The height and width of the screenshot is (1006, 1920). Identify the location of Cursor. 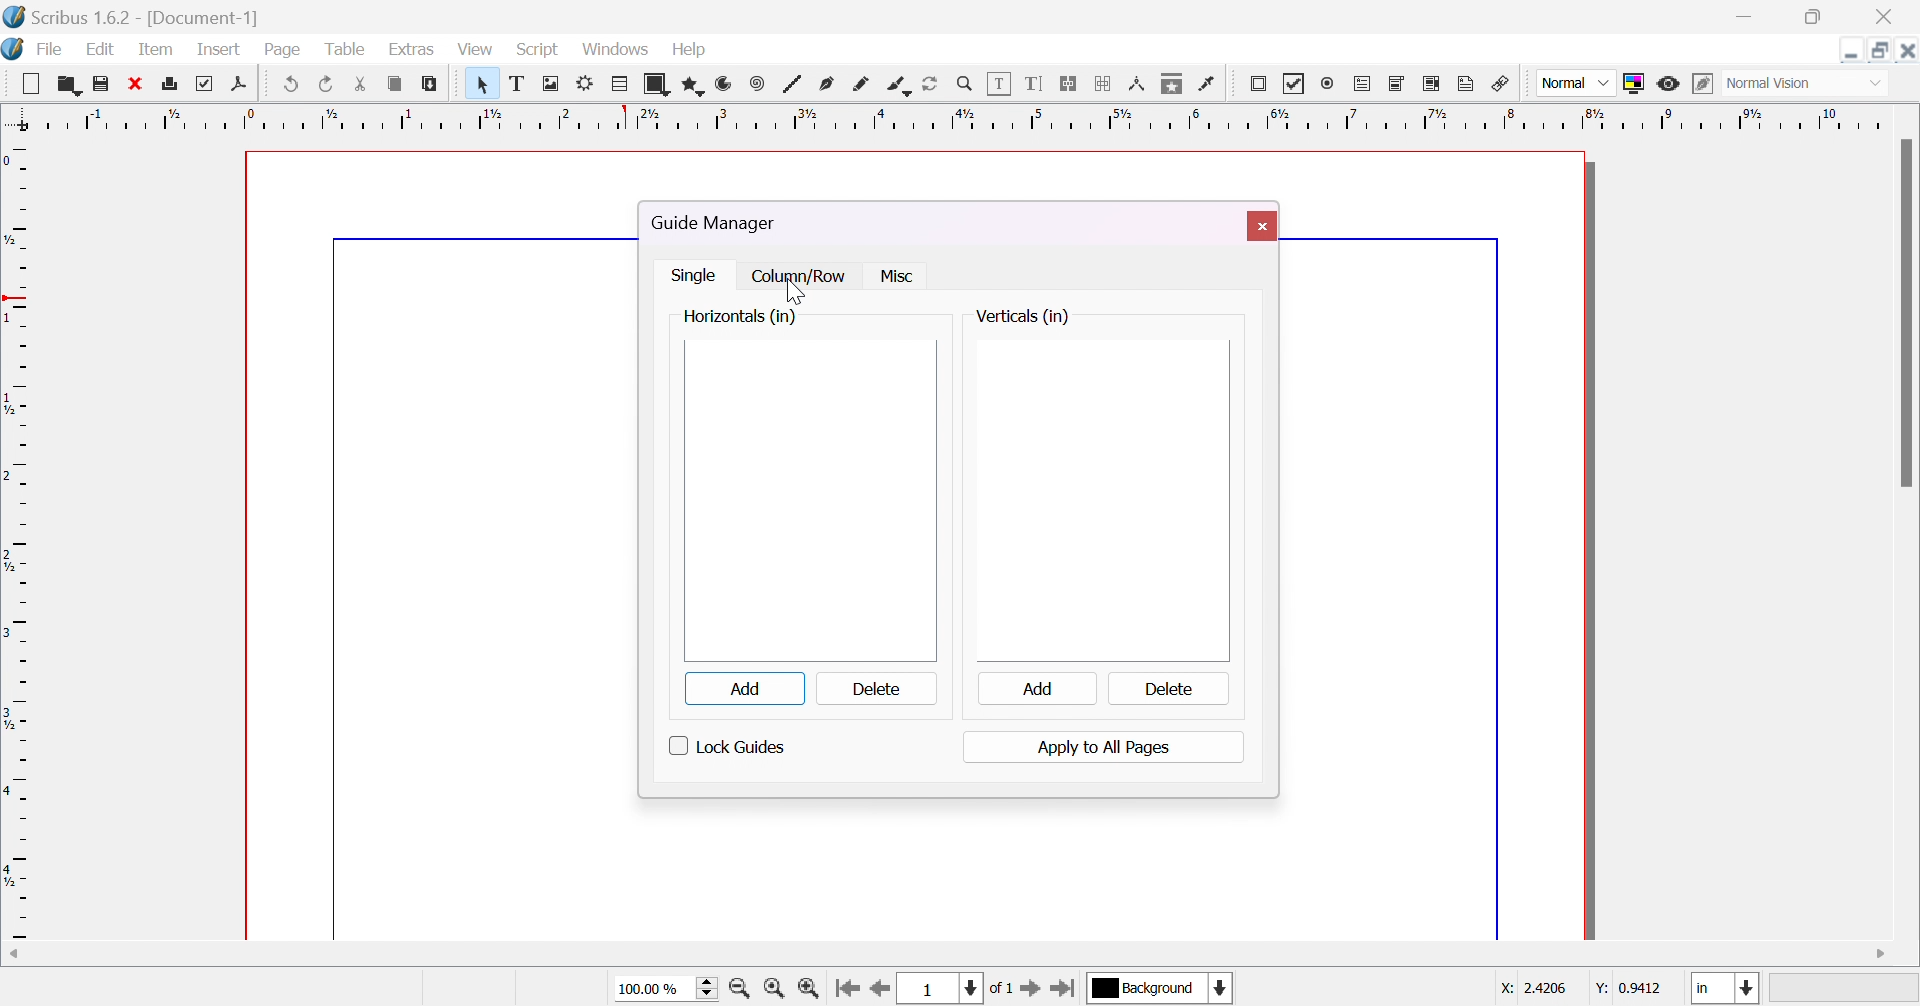
(798, 293).